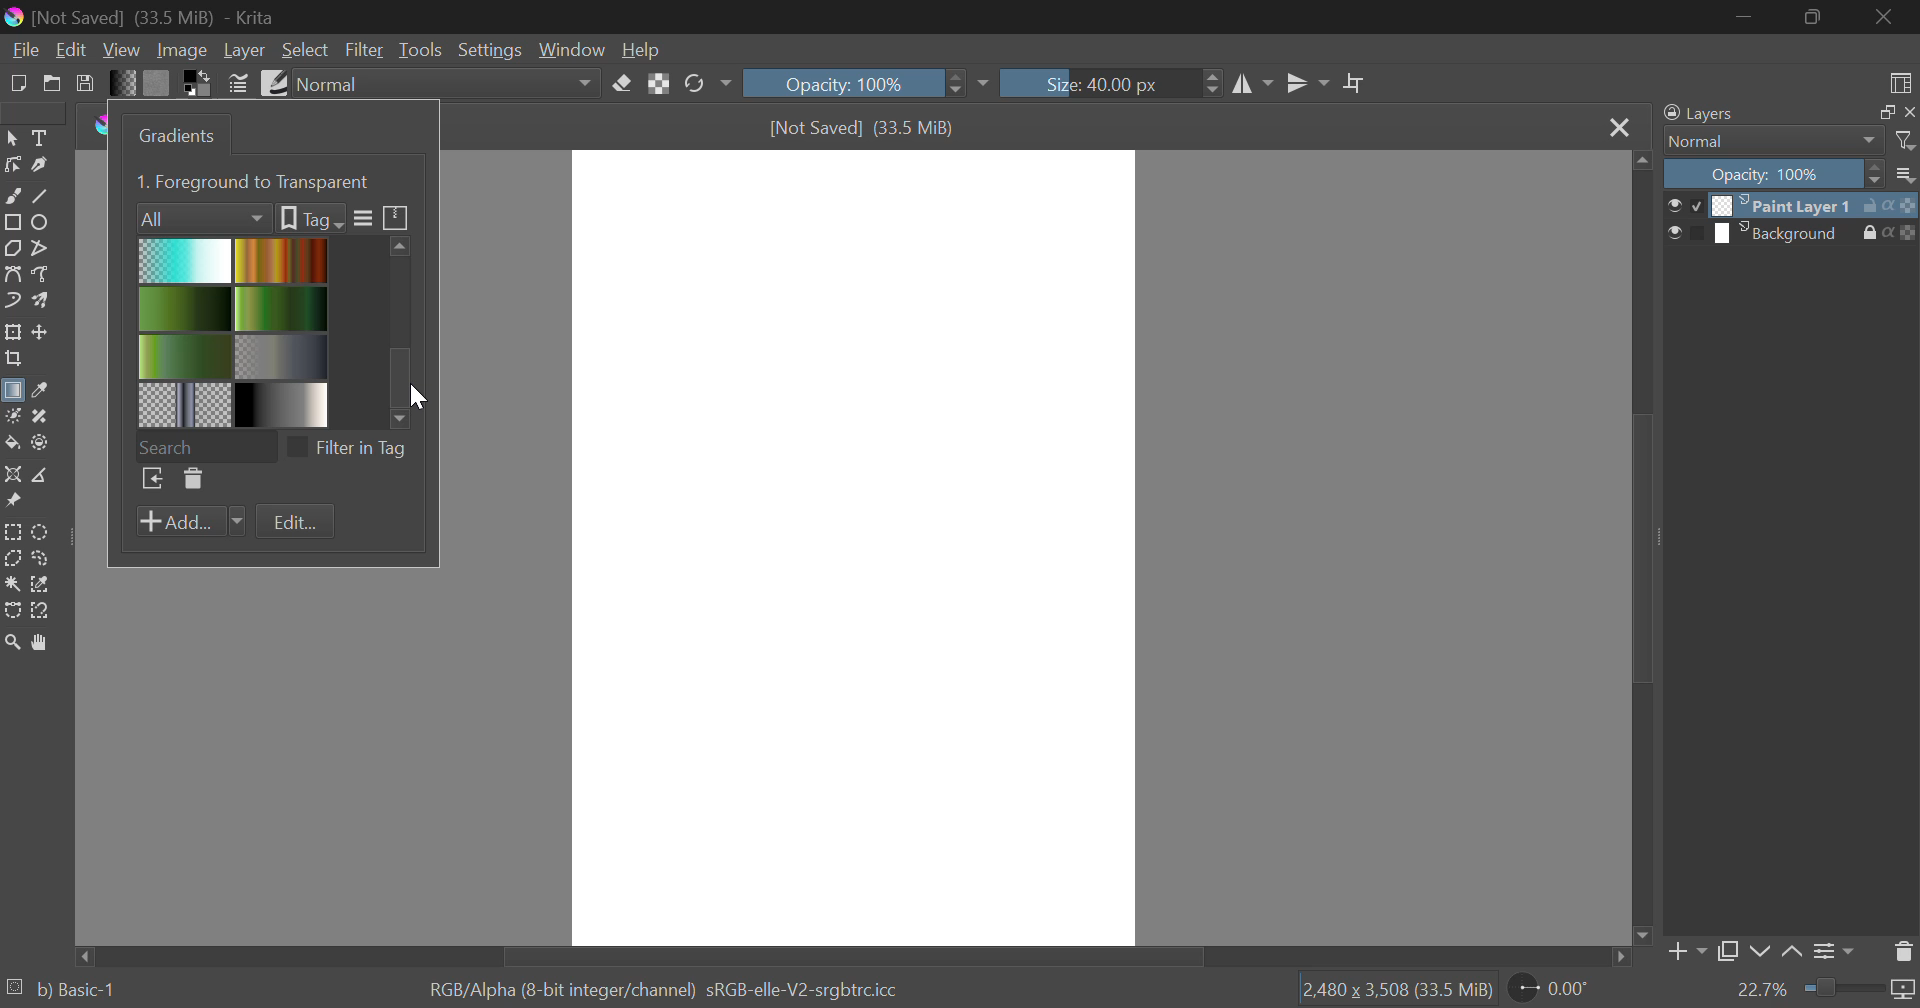  What do you see at coordinates (1746, 16) in the screenshot?
I see `Restore Down` at bounding box center [1746, 16].